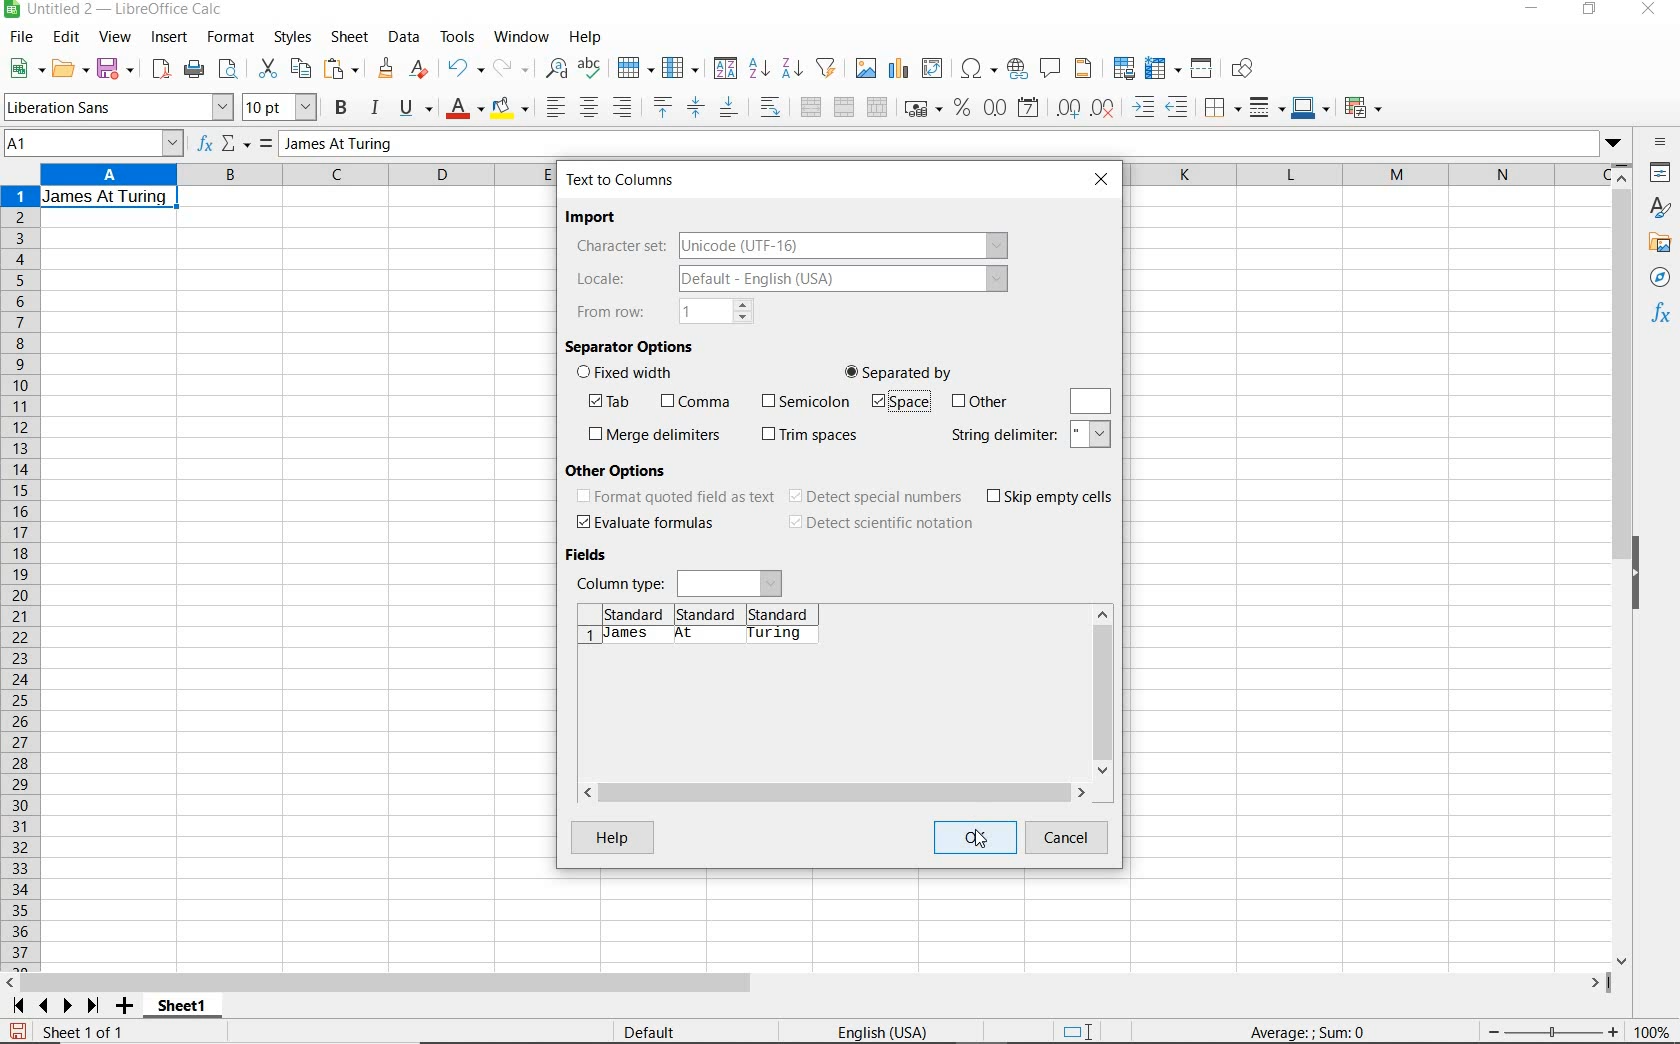  What do you see at coordinates (878, 106) in the screenshot?
I see `unmerge cells` at bounding box center [878, 106].